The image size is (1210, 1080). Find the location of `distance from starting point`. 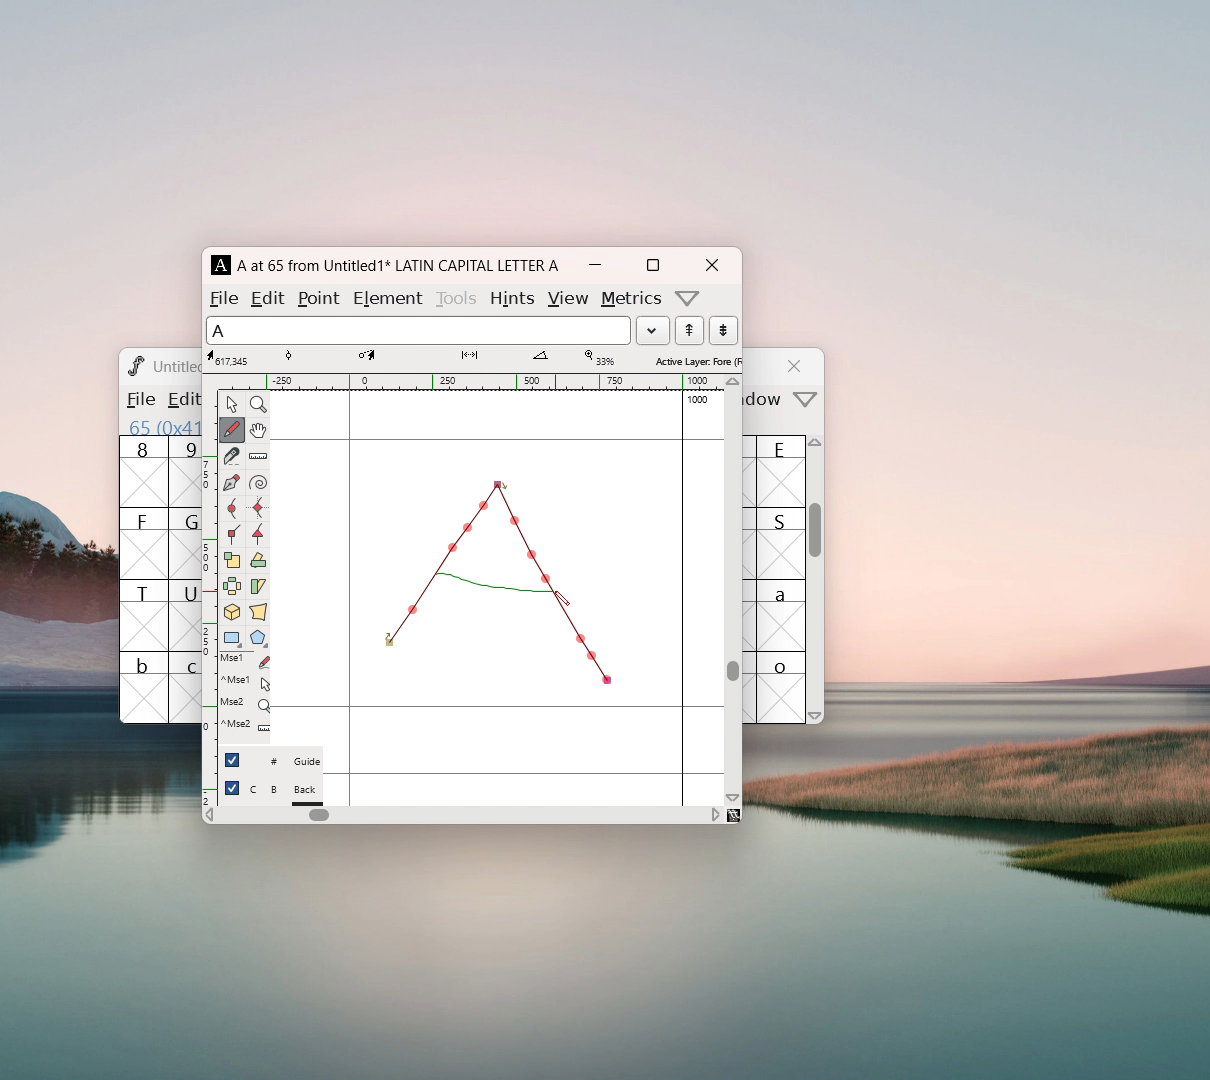

distance from starting point is located at coordinates (486, 360).